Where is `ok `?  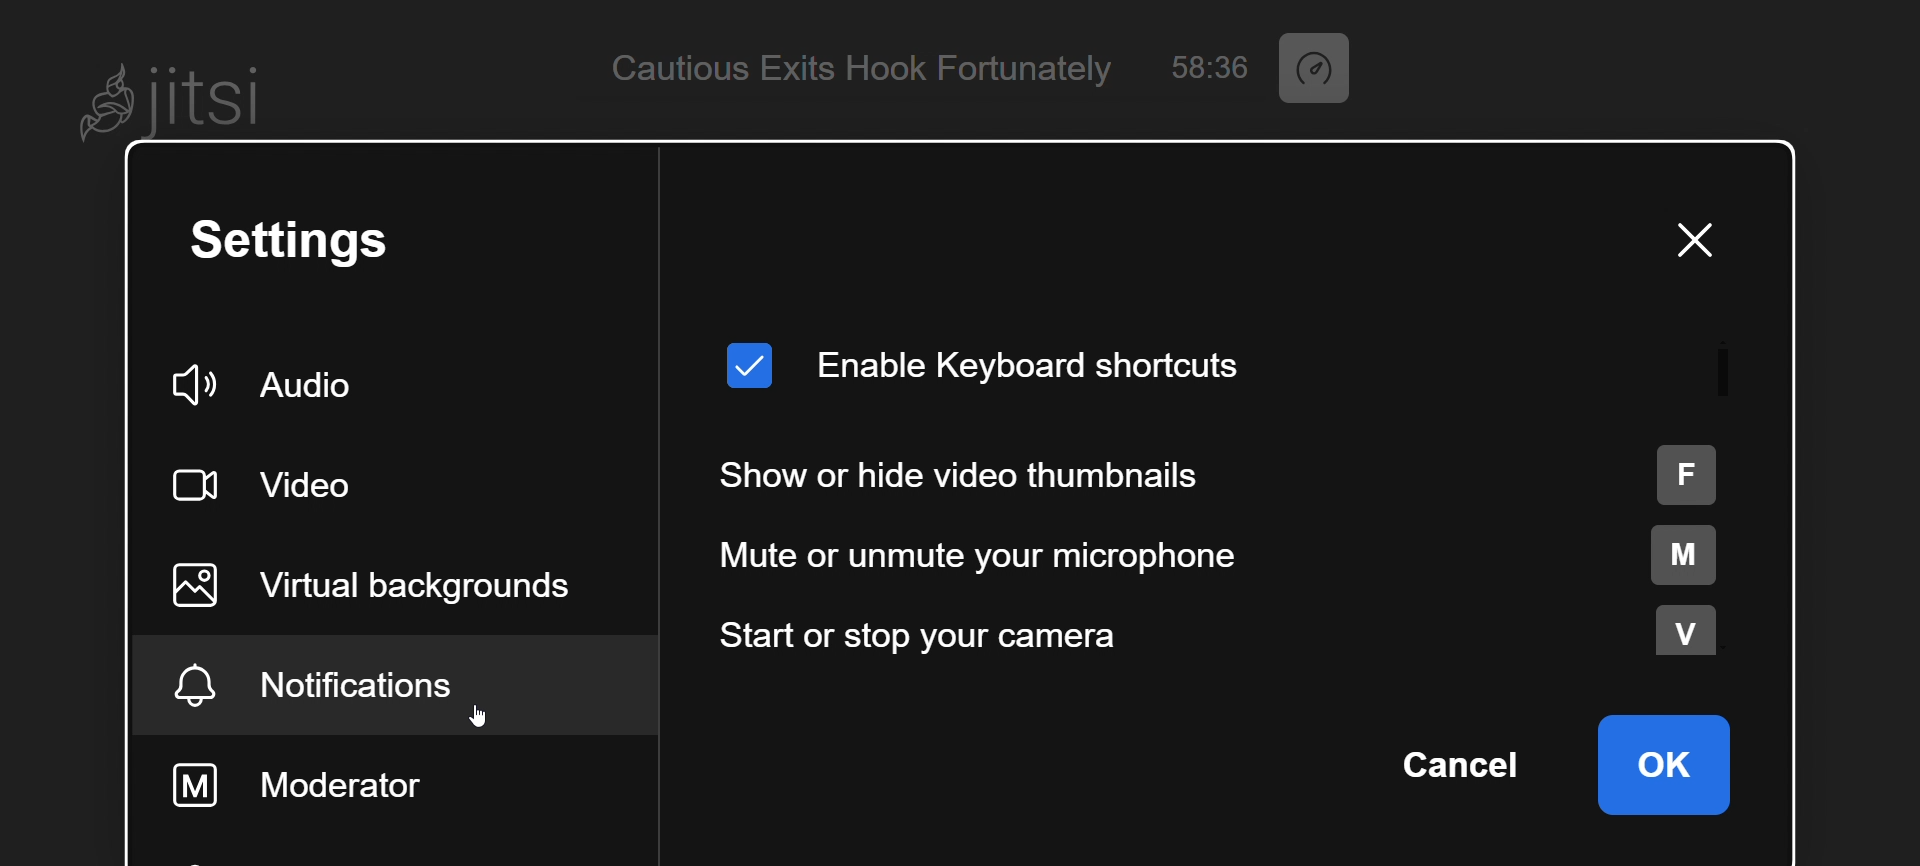
ok  is located at coordinates (1662, 763).